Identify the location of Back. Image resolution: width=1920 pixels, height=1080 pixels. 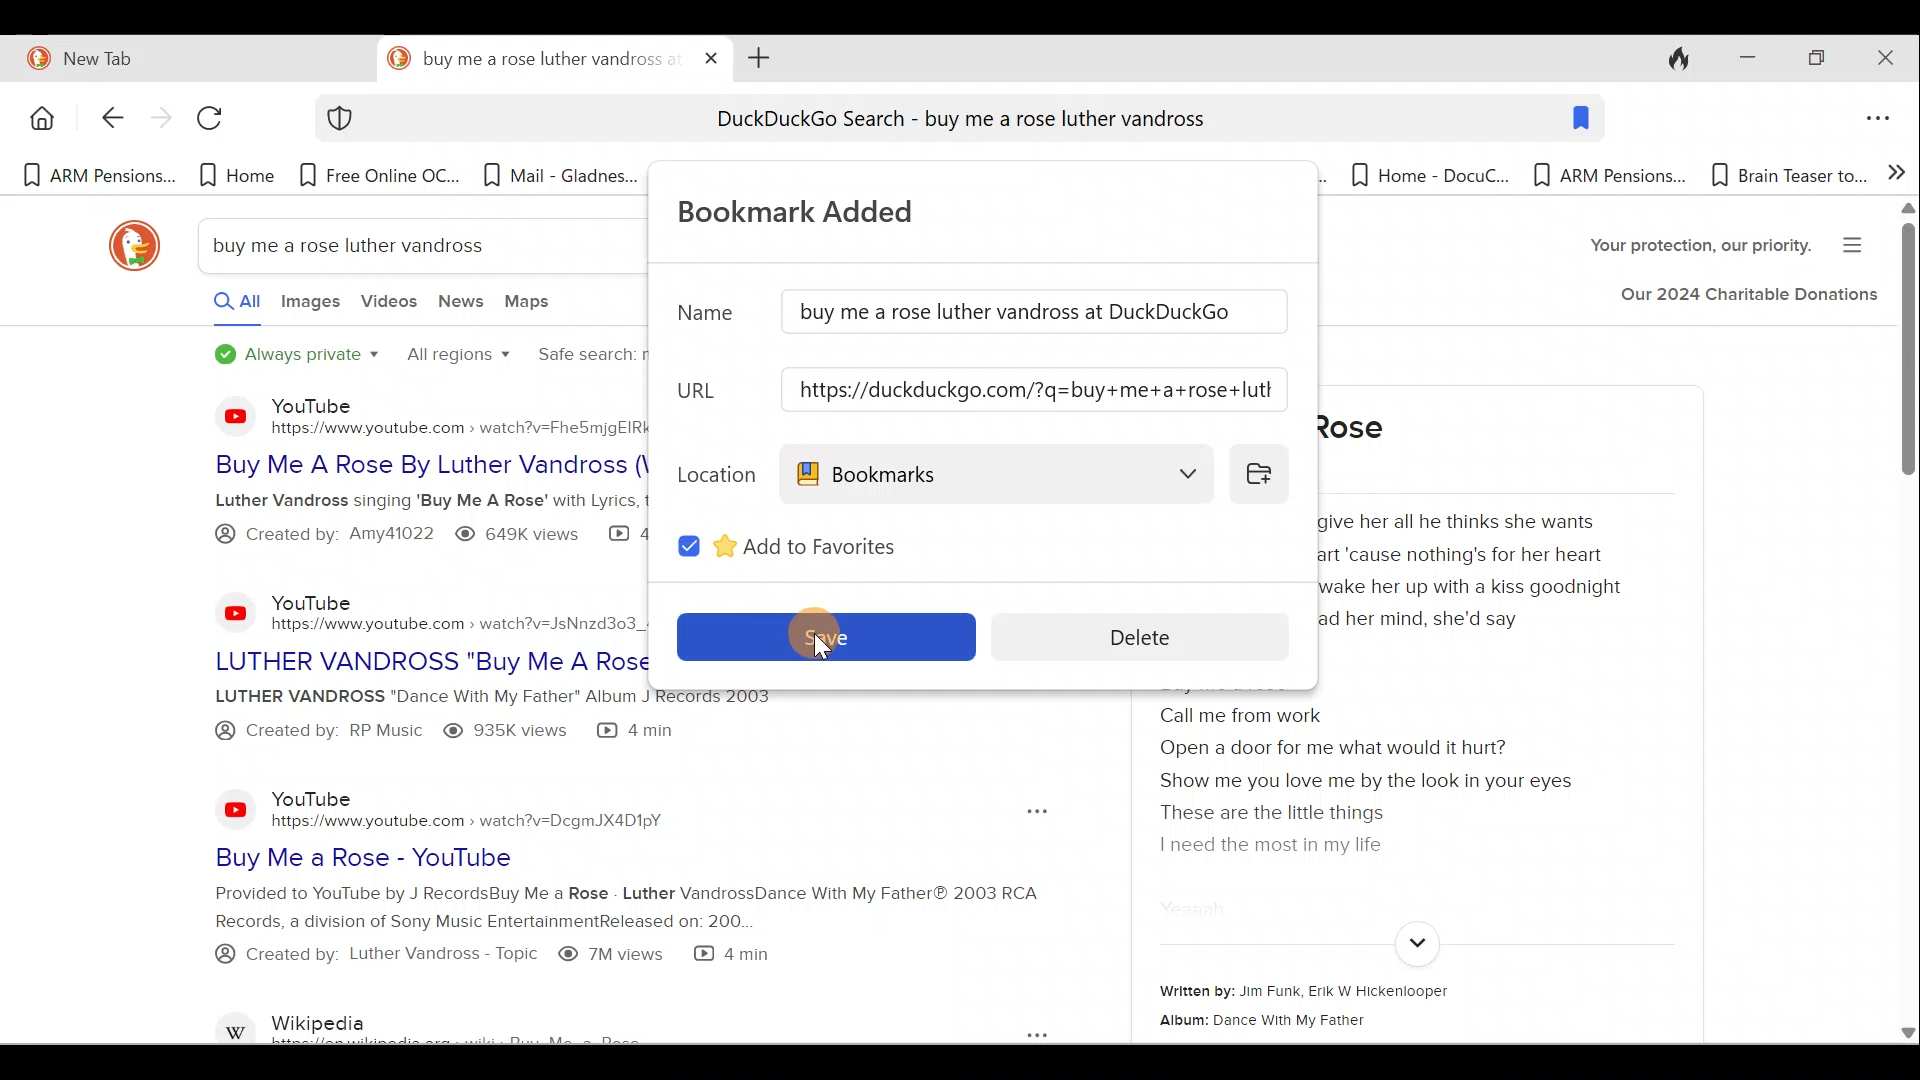
(101, 120).